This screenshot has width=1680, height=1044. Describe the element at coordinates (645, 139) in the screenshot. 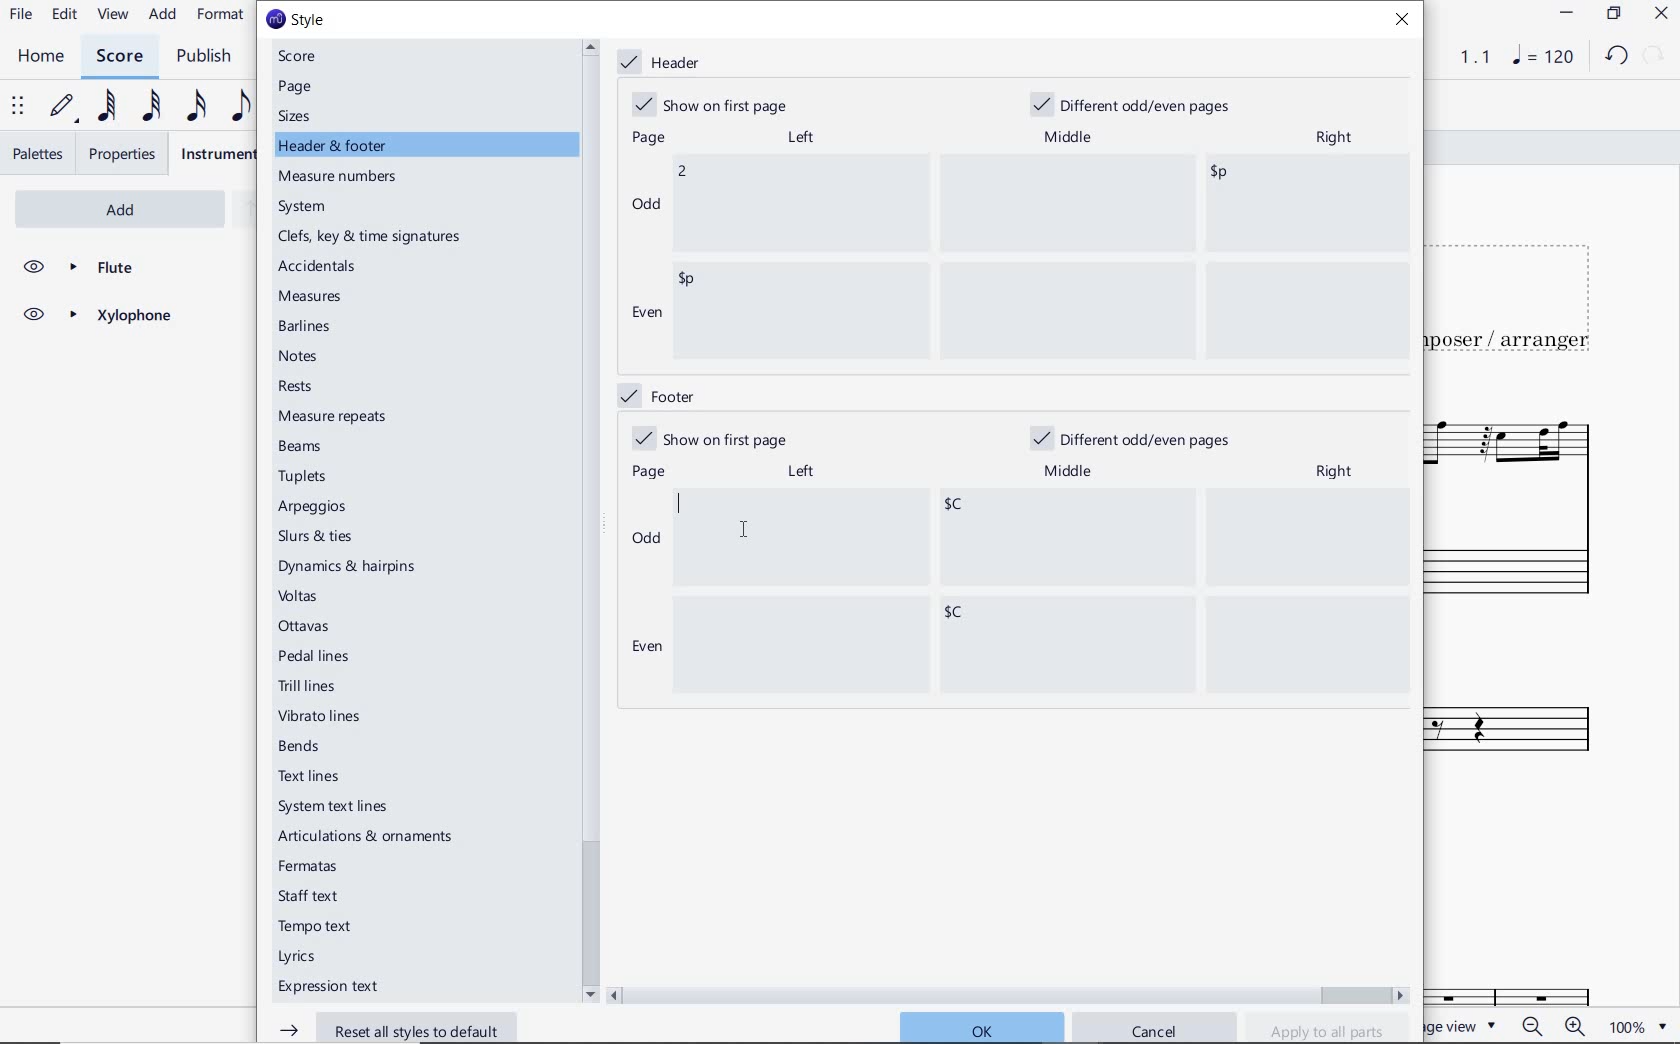

I see `page` at that location.